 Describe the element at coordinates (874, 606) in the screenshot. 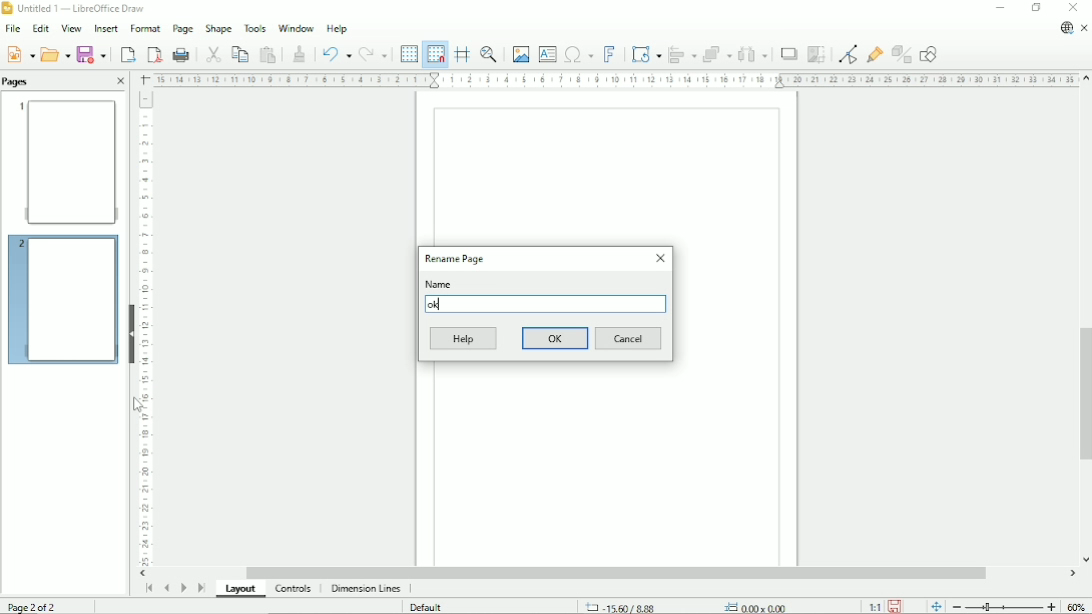

I see `Scaling factor` at that location.